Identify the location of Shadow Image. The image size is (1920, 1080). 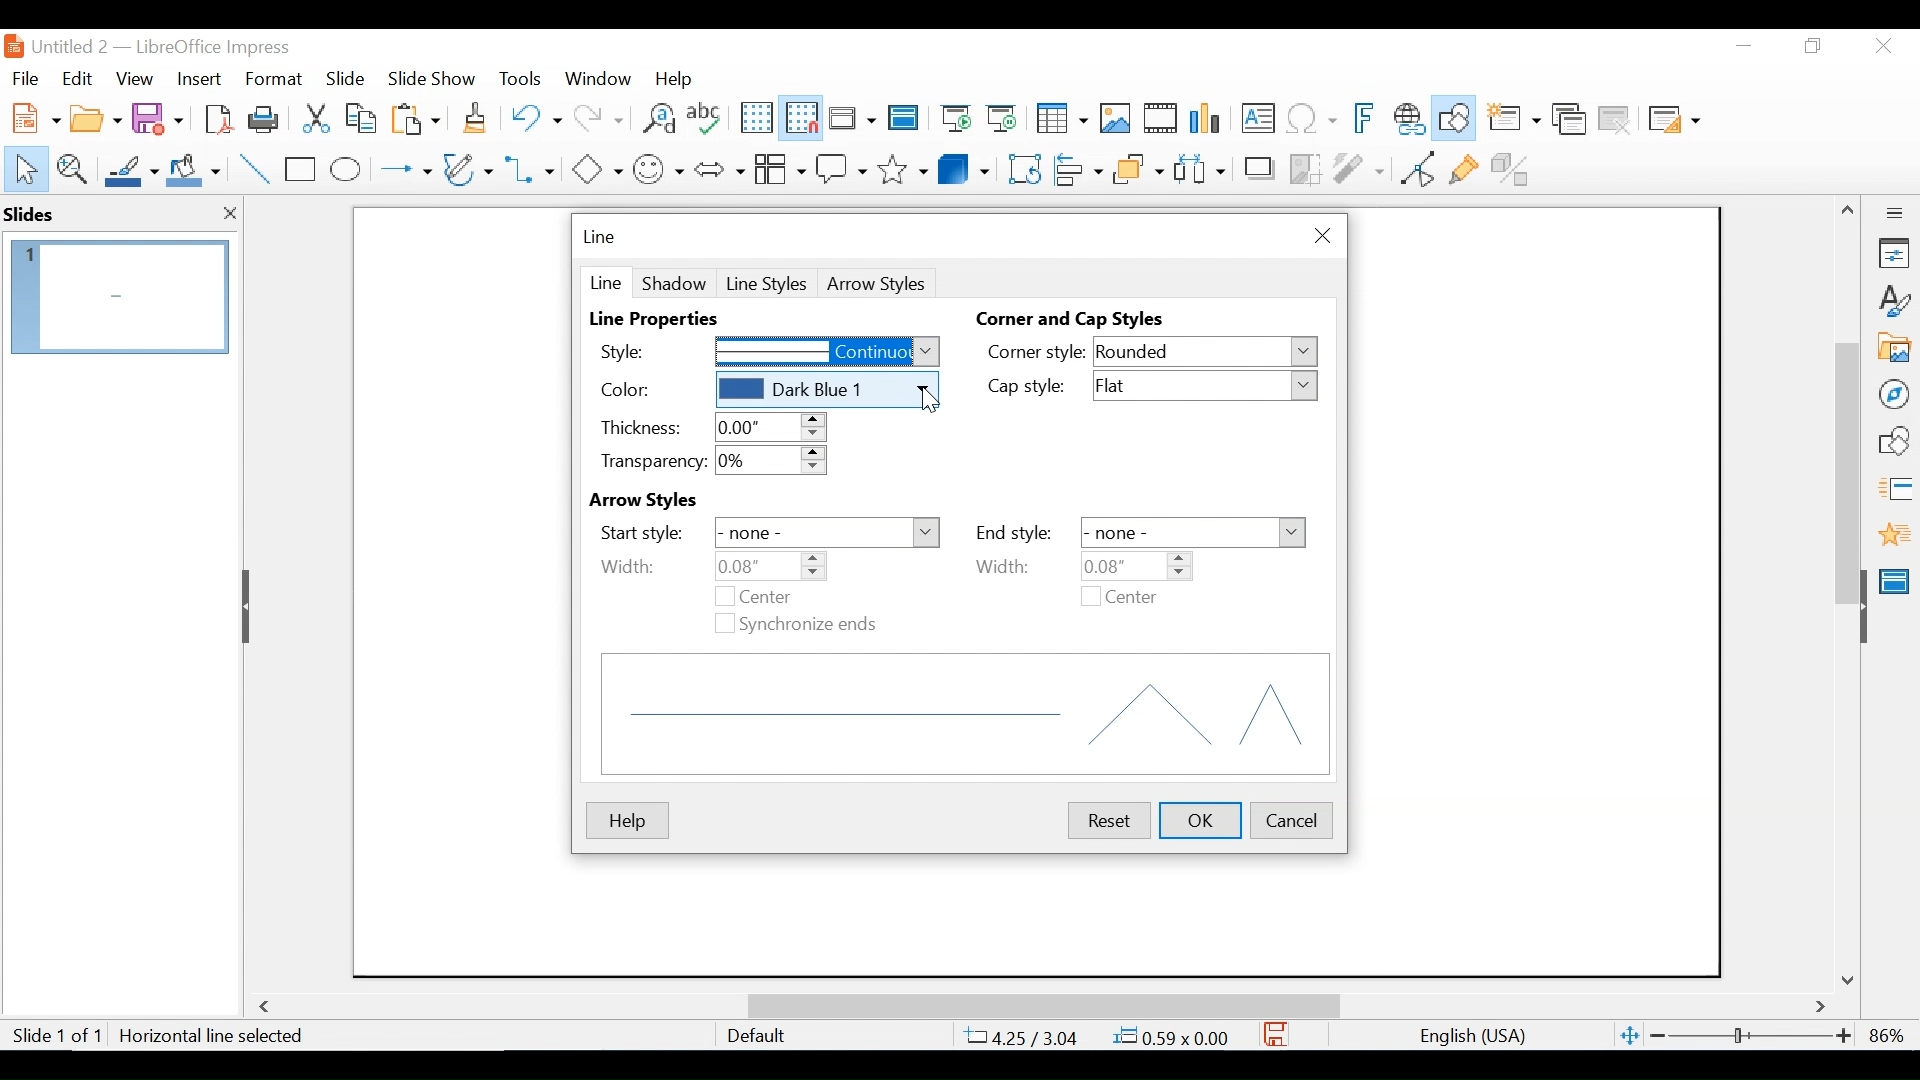
(1261, 167).